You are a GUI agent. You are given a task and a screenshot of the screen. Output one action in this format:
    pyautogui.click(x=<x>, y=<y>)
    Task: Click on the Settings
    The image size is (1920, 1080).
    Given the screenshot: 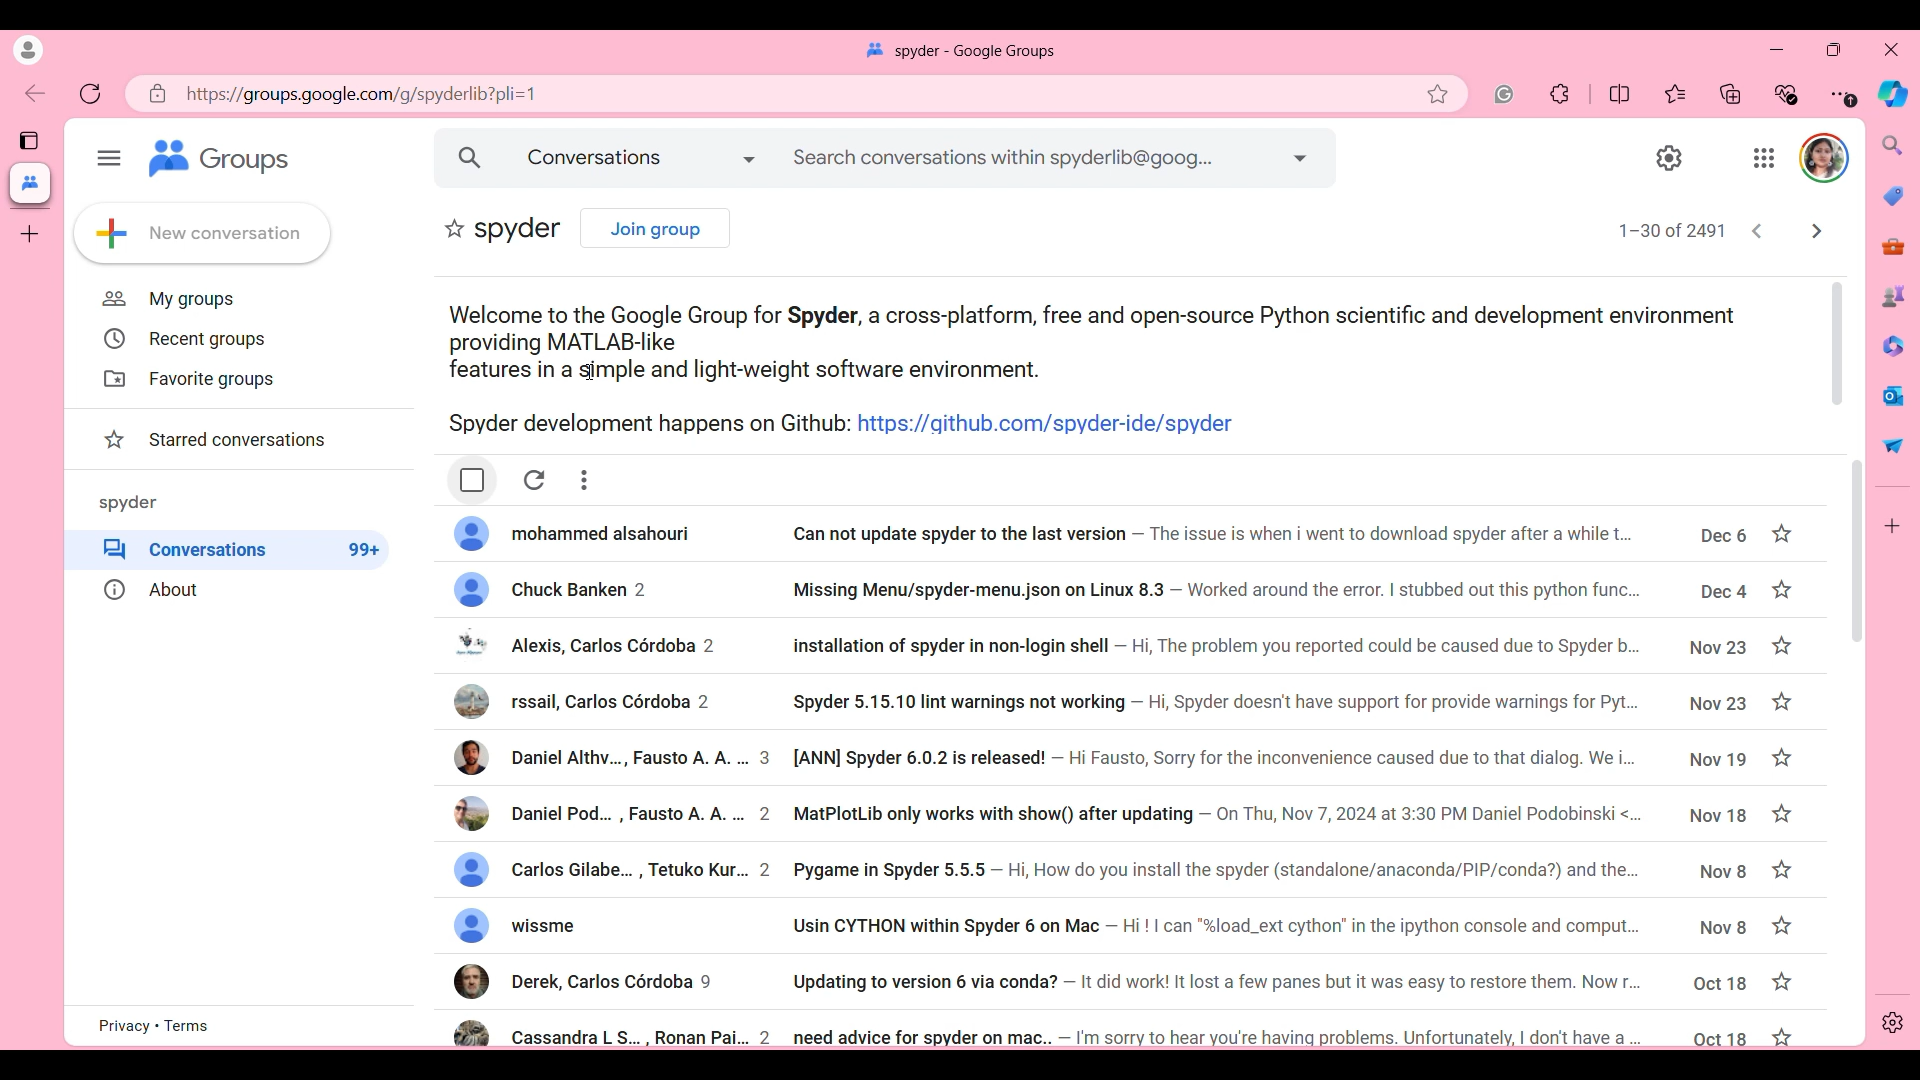 What is the action you would take?
    pyautogui.click(x=1891, y=1022)
    